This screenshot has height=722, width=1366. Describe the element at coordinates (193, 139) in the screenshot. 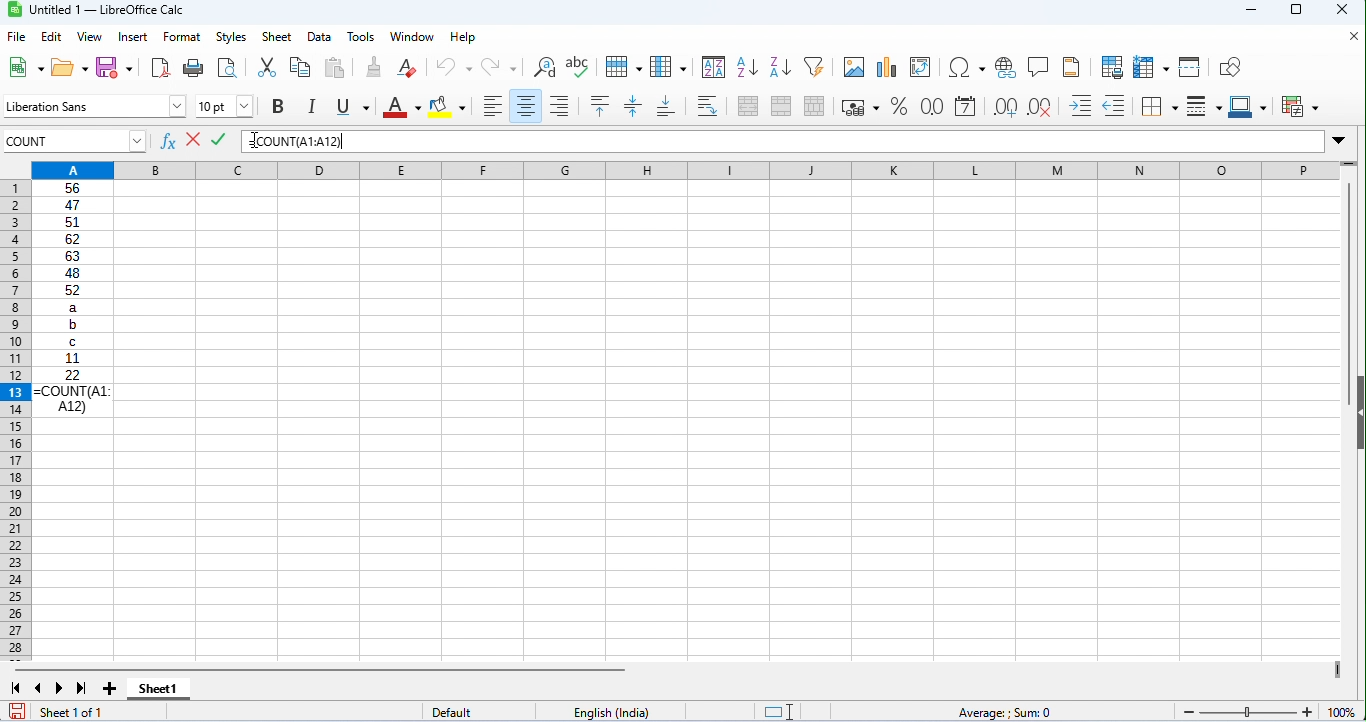

I see `reject` at that location.